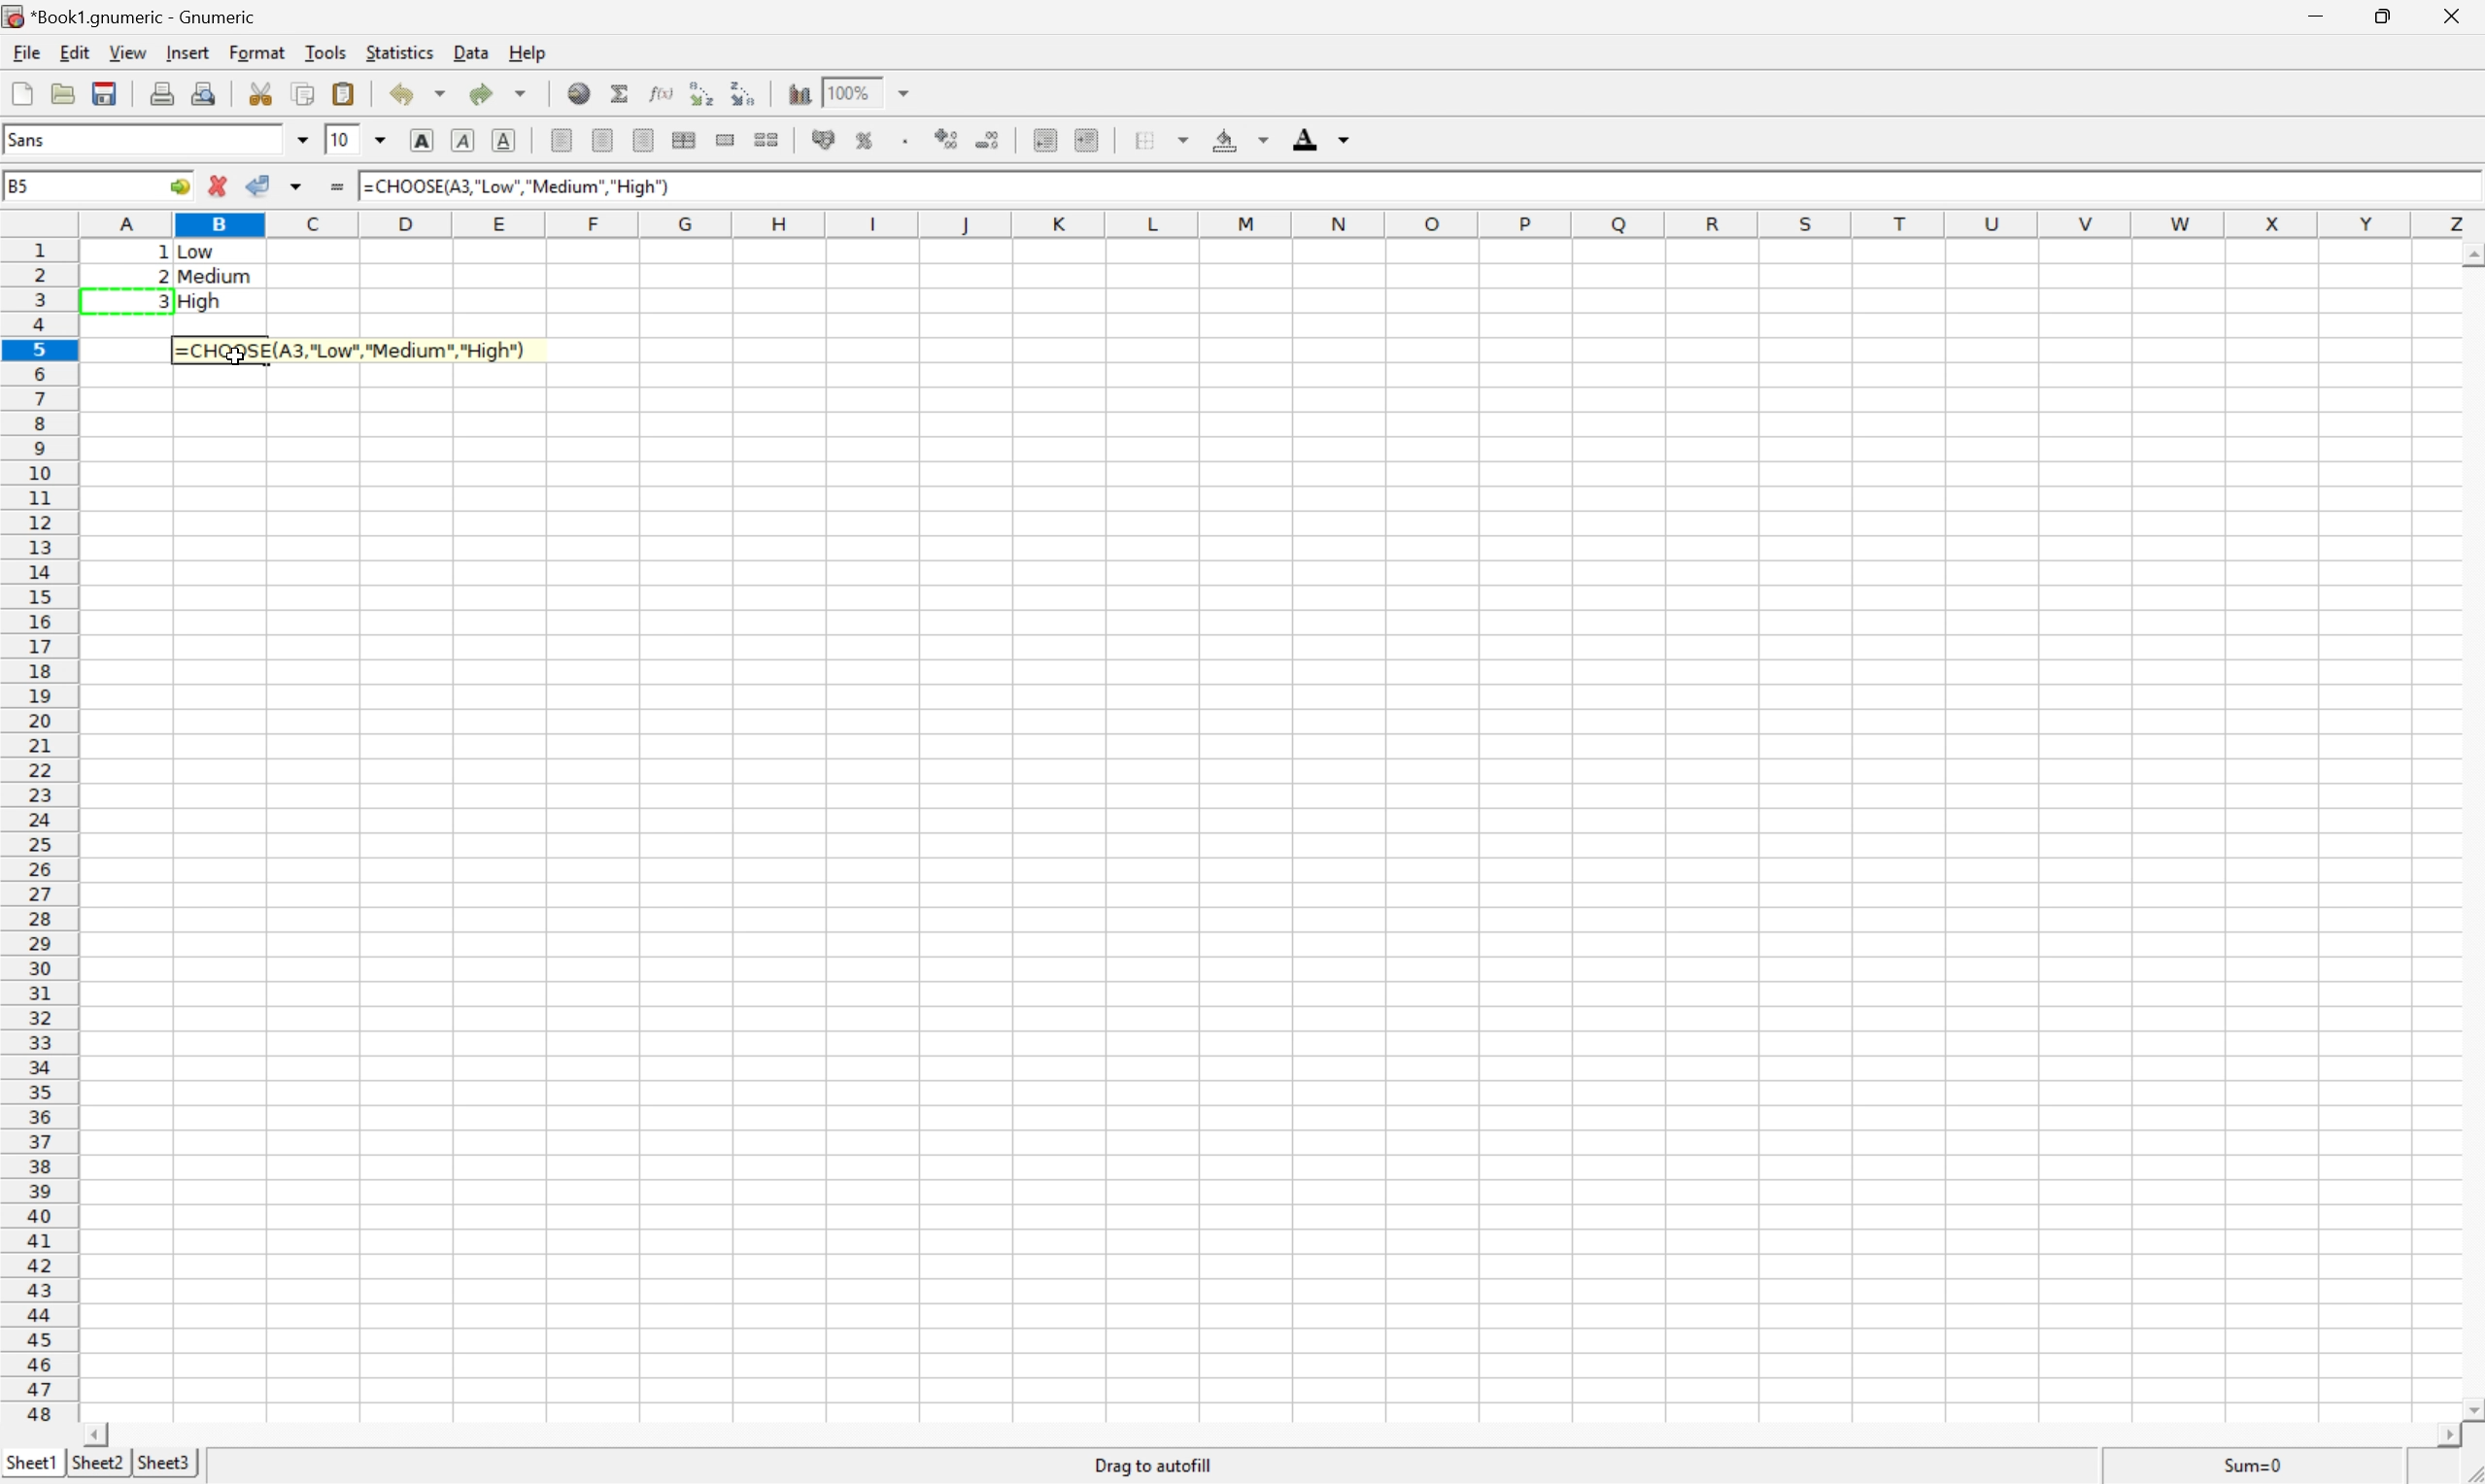 This screenshot has height=1484, width=2485. I want to click on Save current workbook, so click(106, 94).